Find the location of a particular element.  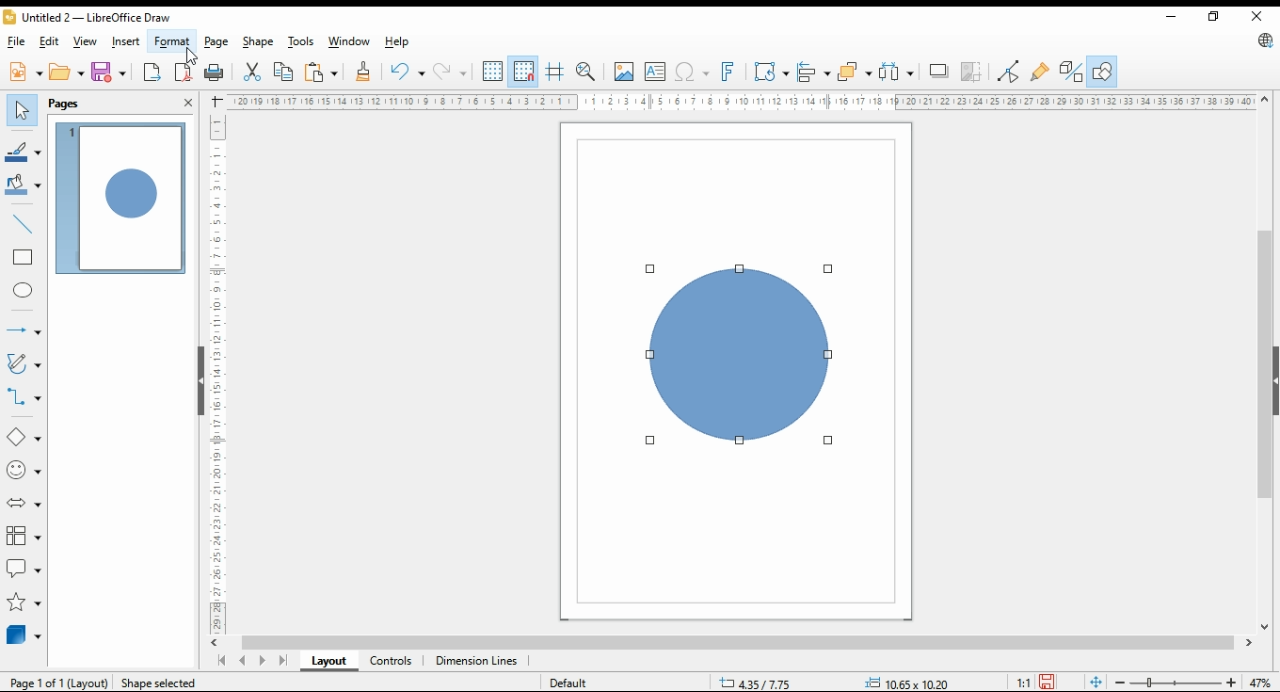

close pane is located at coordinates (188, 102).